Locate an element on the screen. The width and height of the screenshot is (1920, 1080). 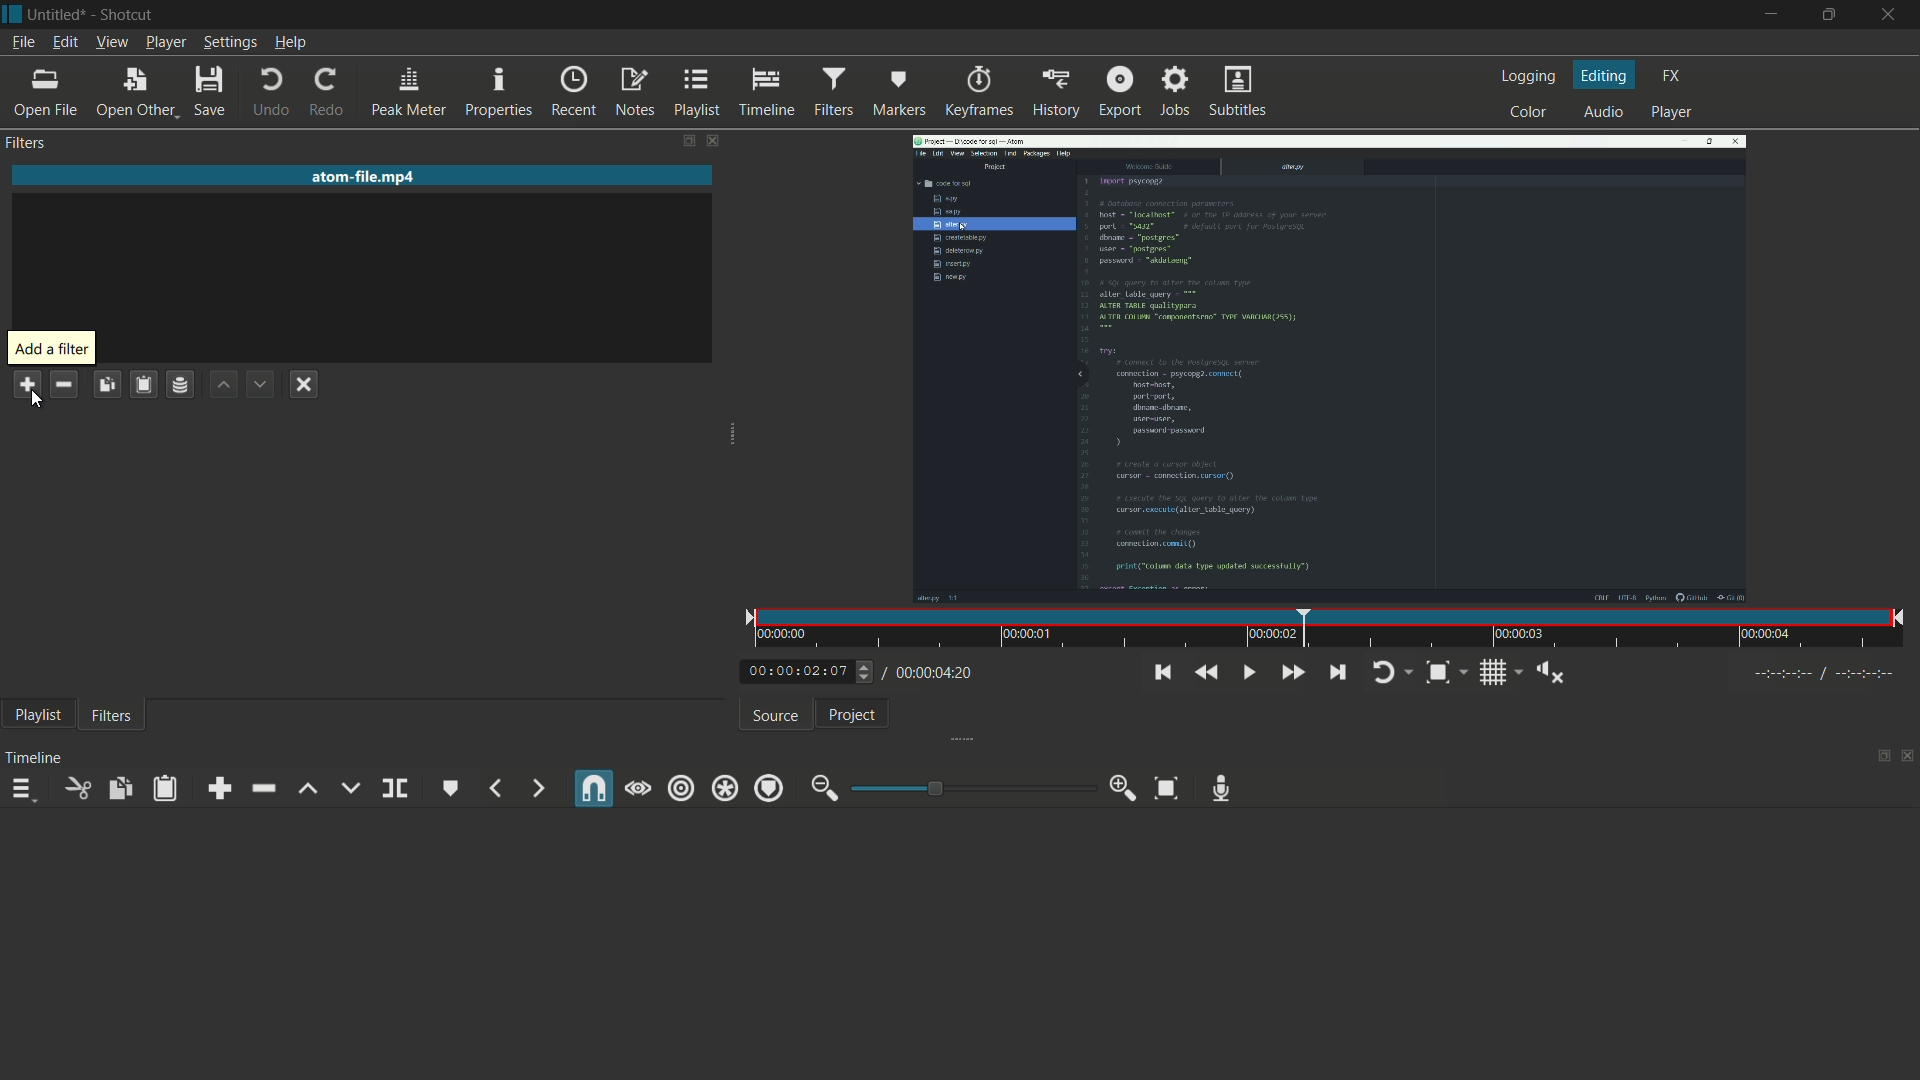
app icon is located at coordinates (14, 17).